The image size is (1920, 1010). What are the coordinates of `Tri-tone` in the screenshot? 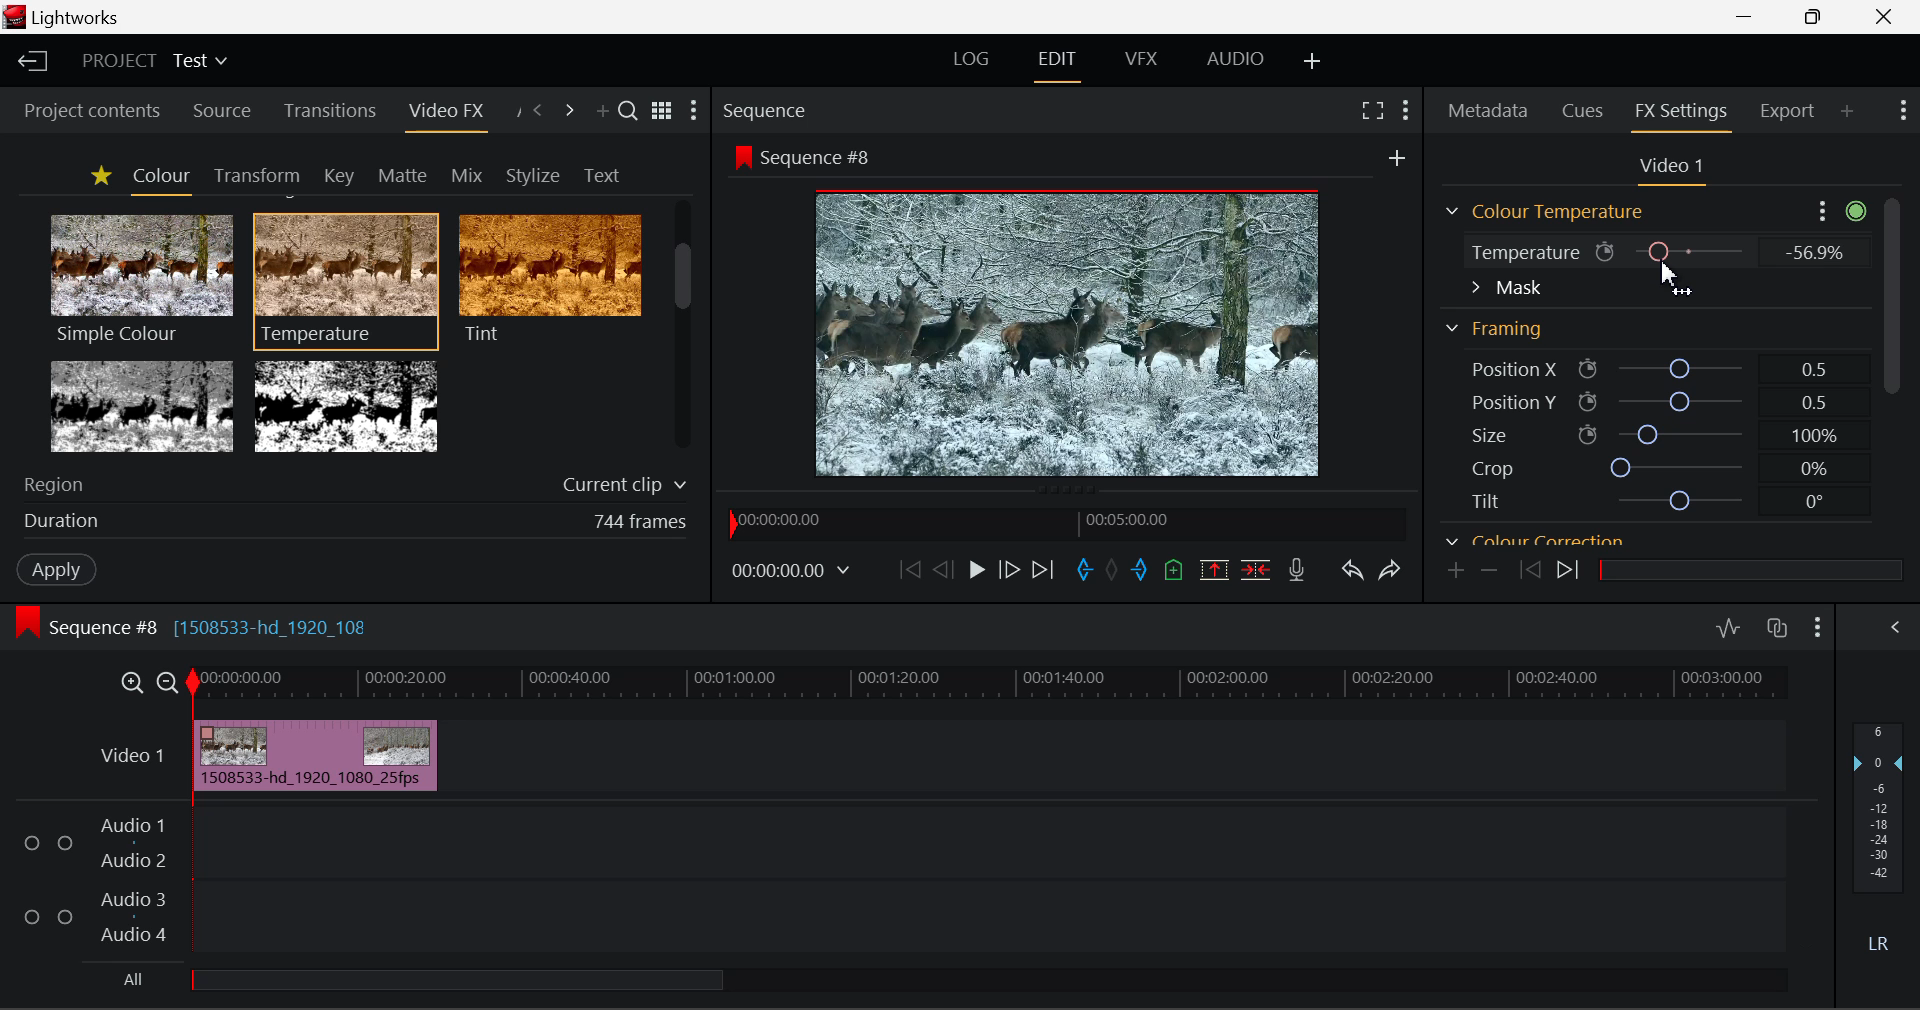 It's located at (143, 405).